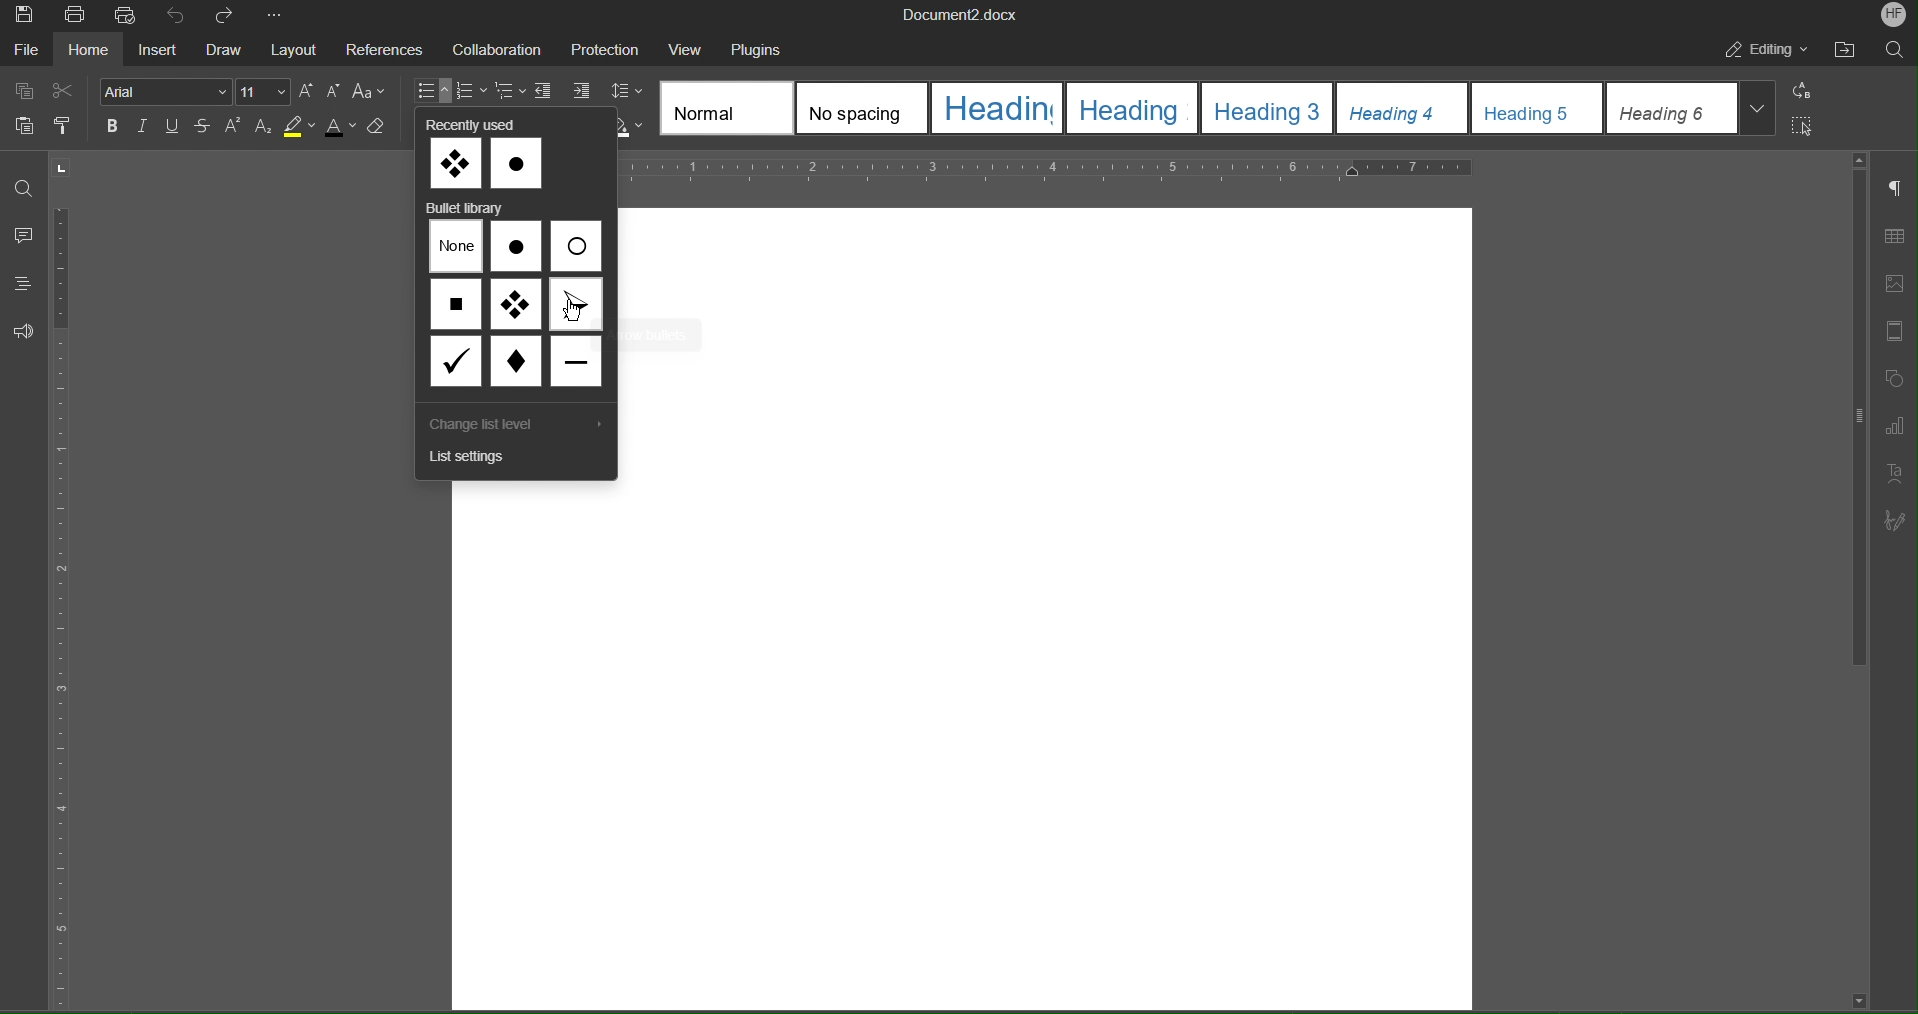  What do you see at coordinates (307, 90) in the screenshot?
I see `Increase Size` at bounding box center [307, 90].